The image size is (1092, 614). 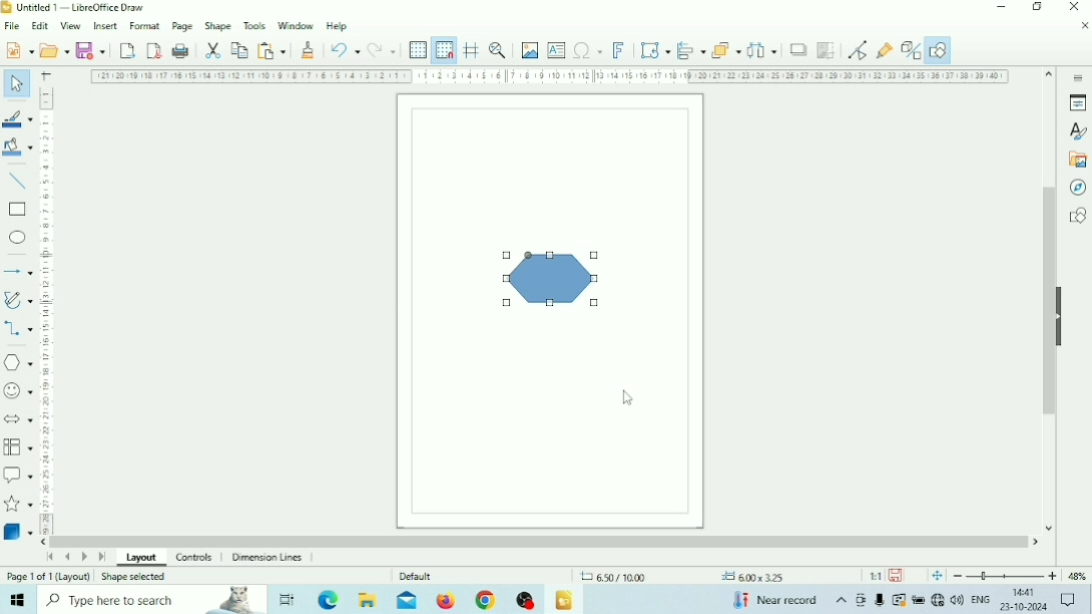 I want to click on Arrange, so click(x=726, y=50).